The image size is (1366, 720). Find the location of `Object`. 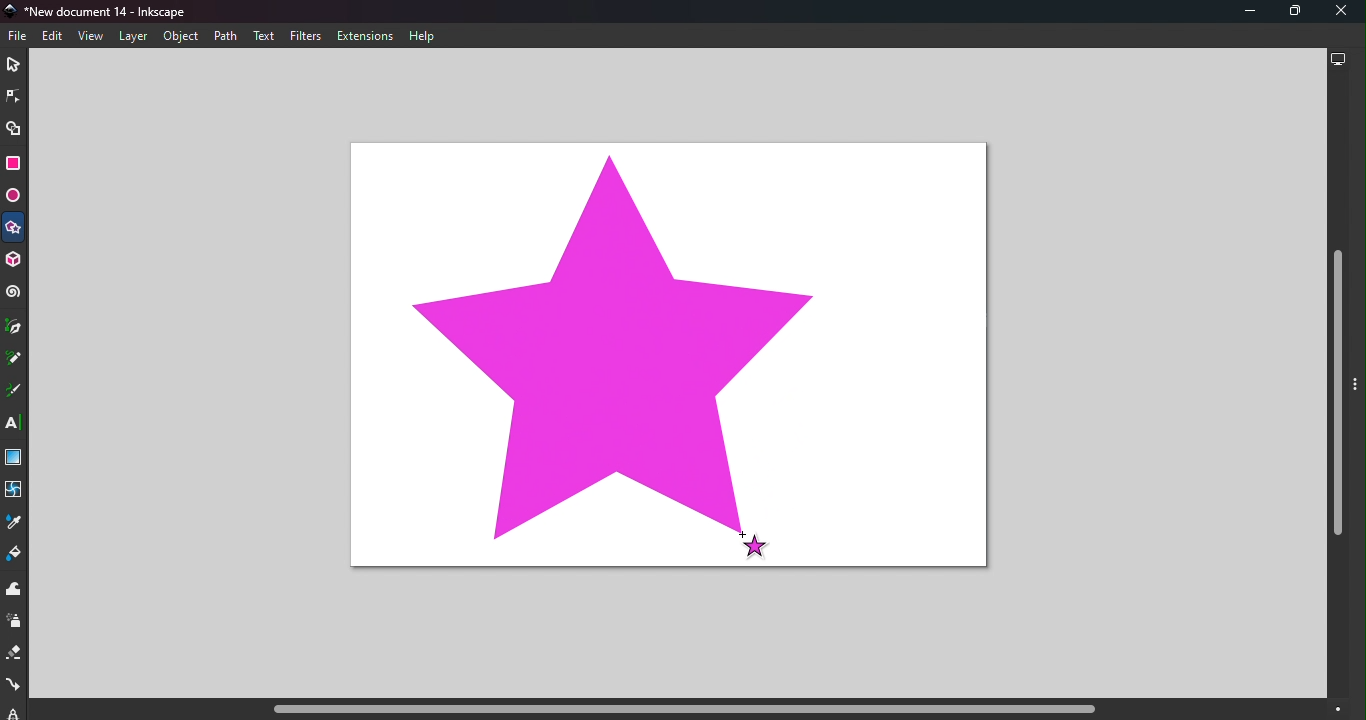

Object is located at coordinates (180, 37).